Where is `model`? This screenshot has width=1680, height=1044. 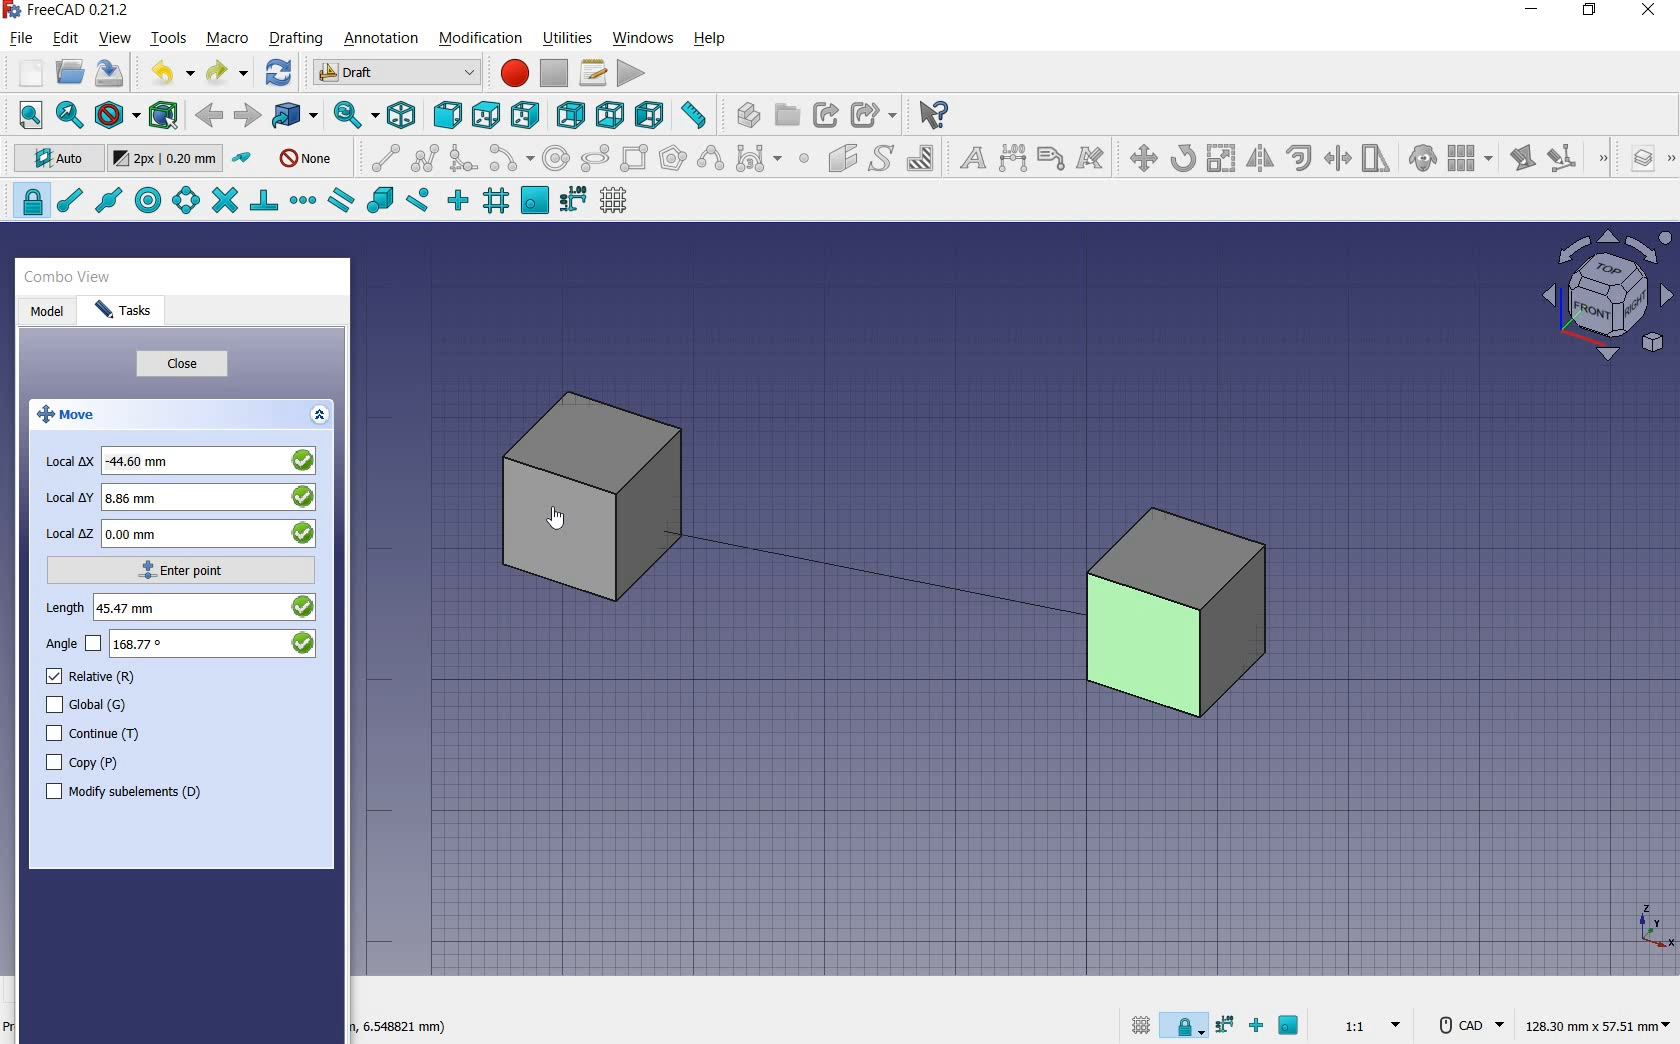 model is located at coordinates (46, 307).